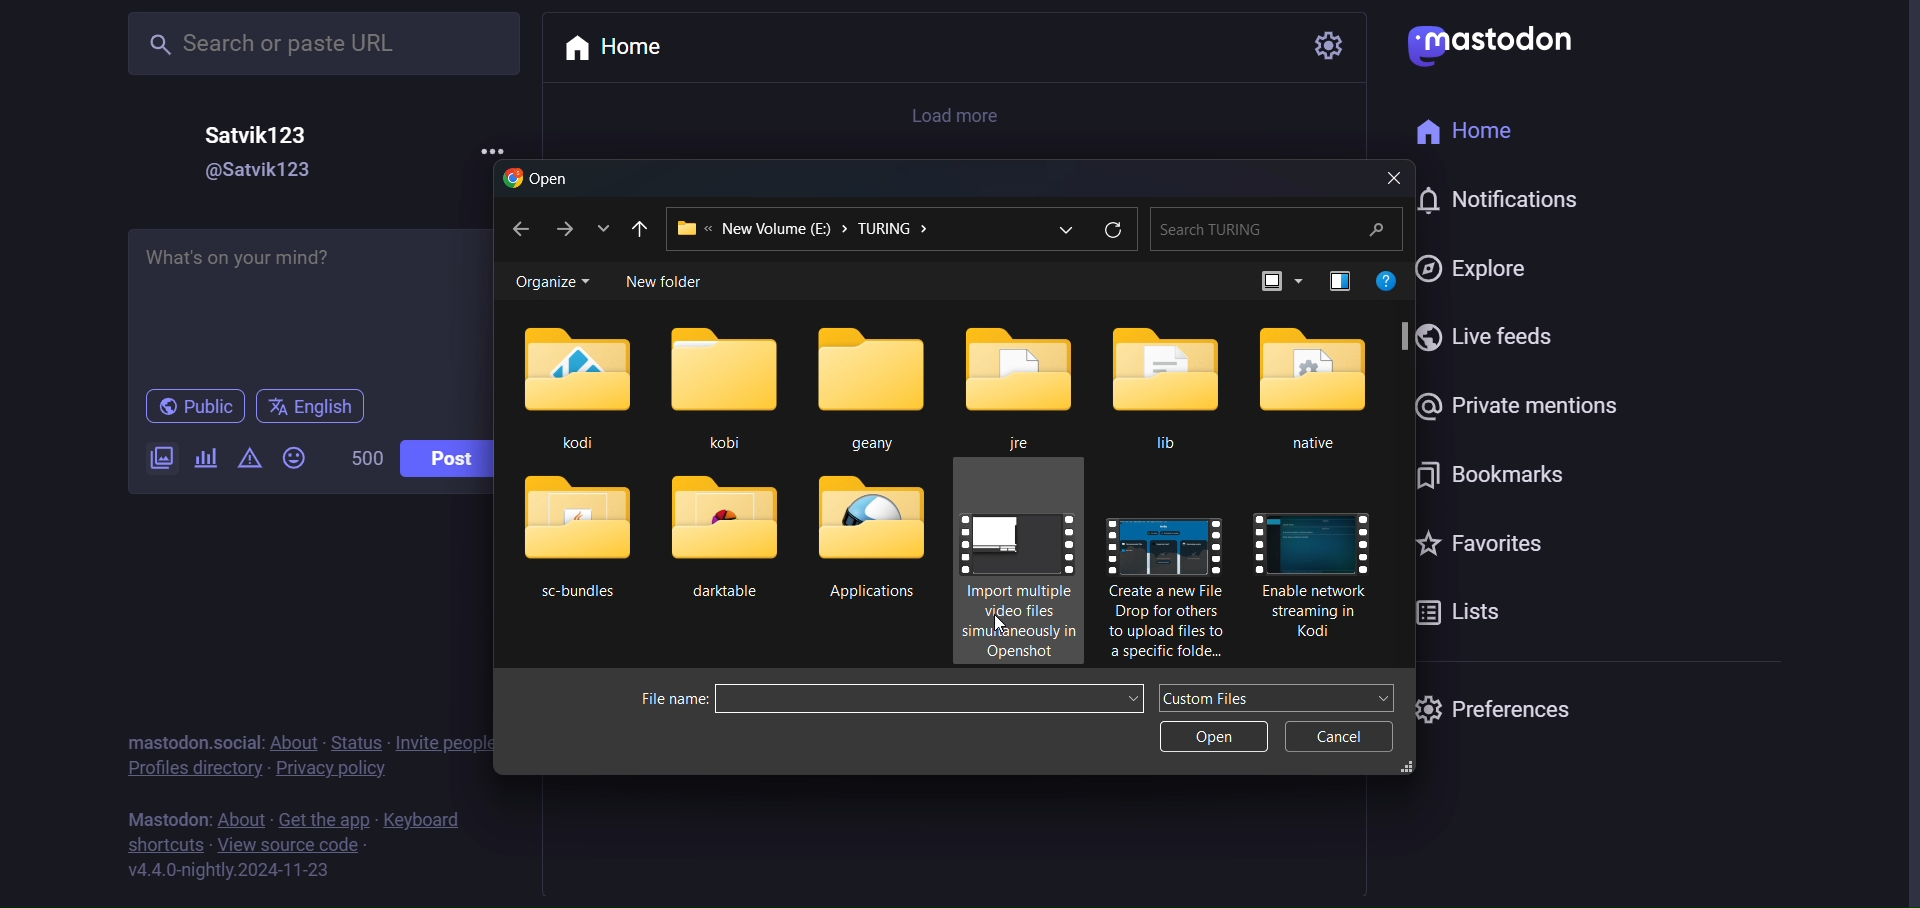 The width and height of the screenshot is (1920, 908). I want to click on Search or paste URL, so click(322, 43).